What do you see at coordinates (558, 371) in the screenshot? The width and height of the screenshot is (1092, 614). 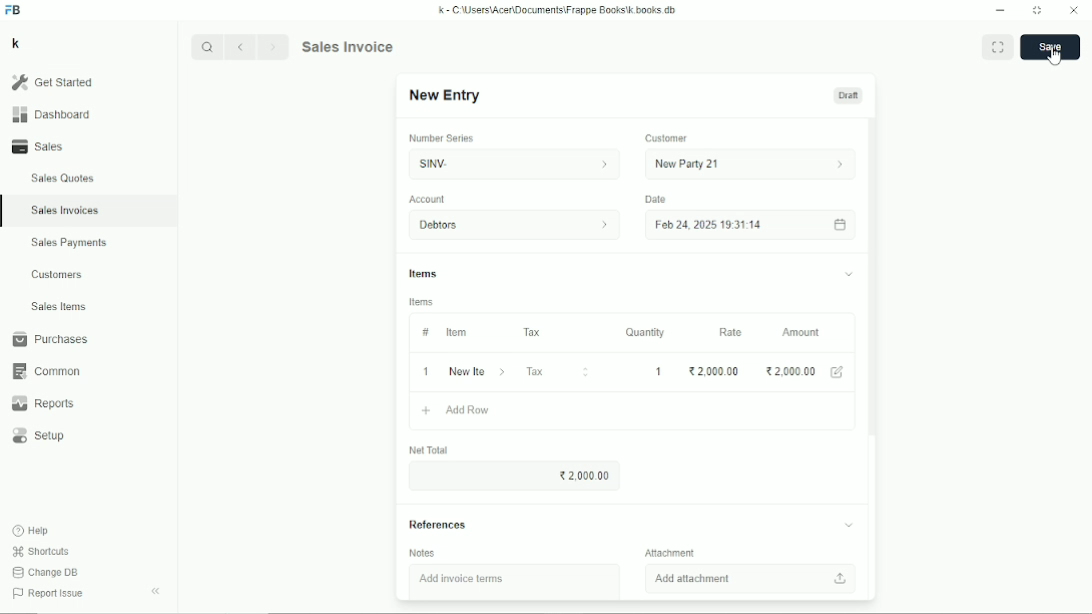 I see `Tax` at bounding box center [558, 371].